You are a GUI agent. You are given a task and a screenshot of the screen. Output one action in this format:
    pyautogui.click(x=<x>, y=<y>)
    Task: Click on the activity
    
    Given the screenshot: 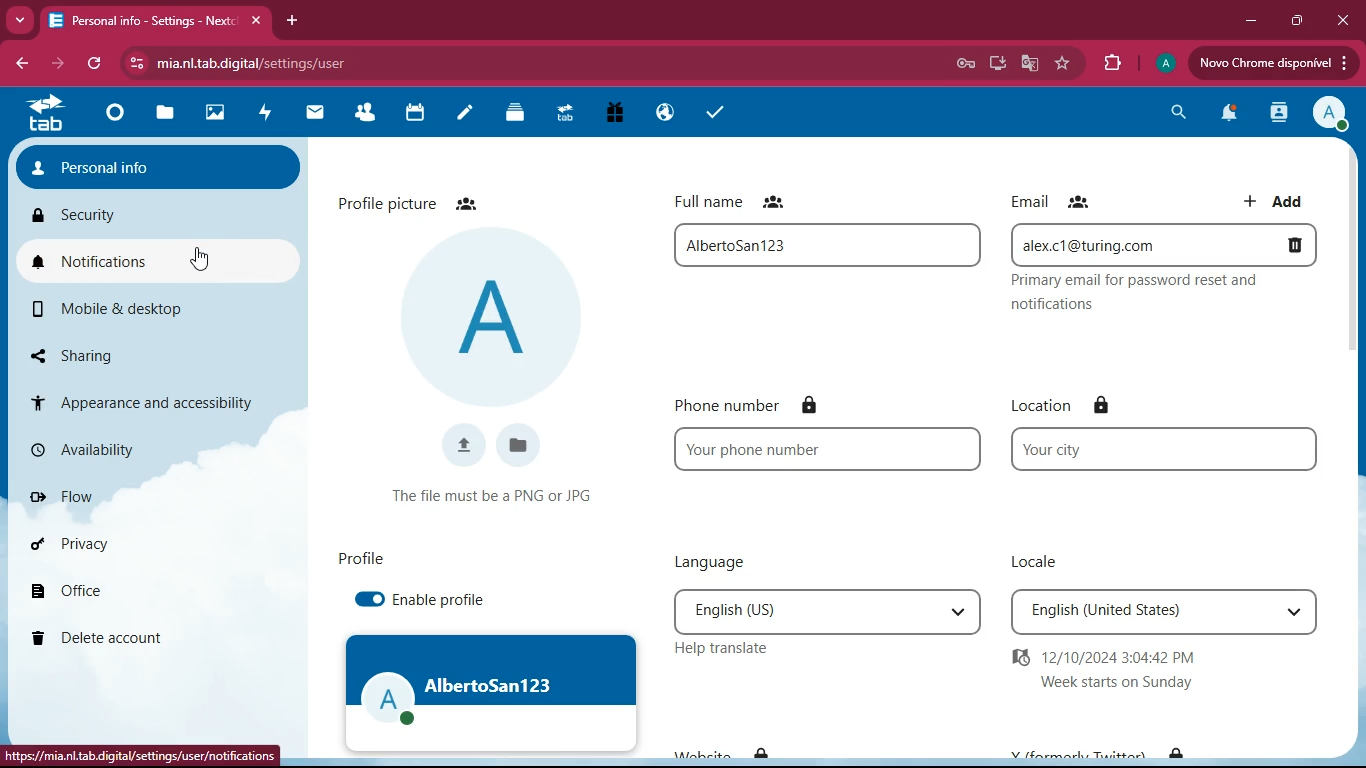 What is the action you would take?
    pyautogui.click(x=265, y=115)
    